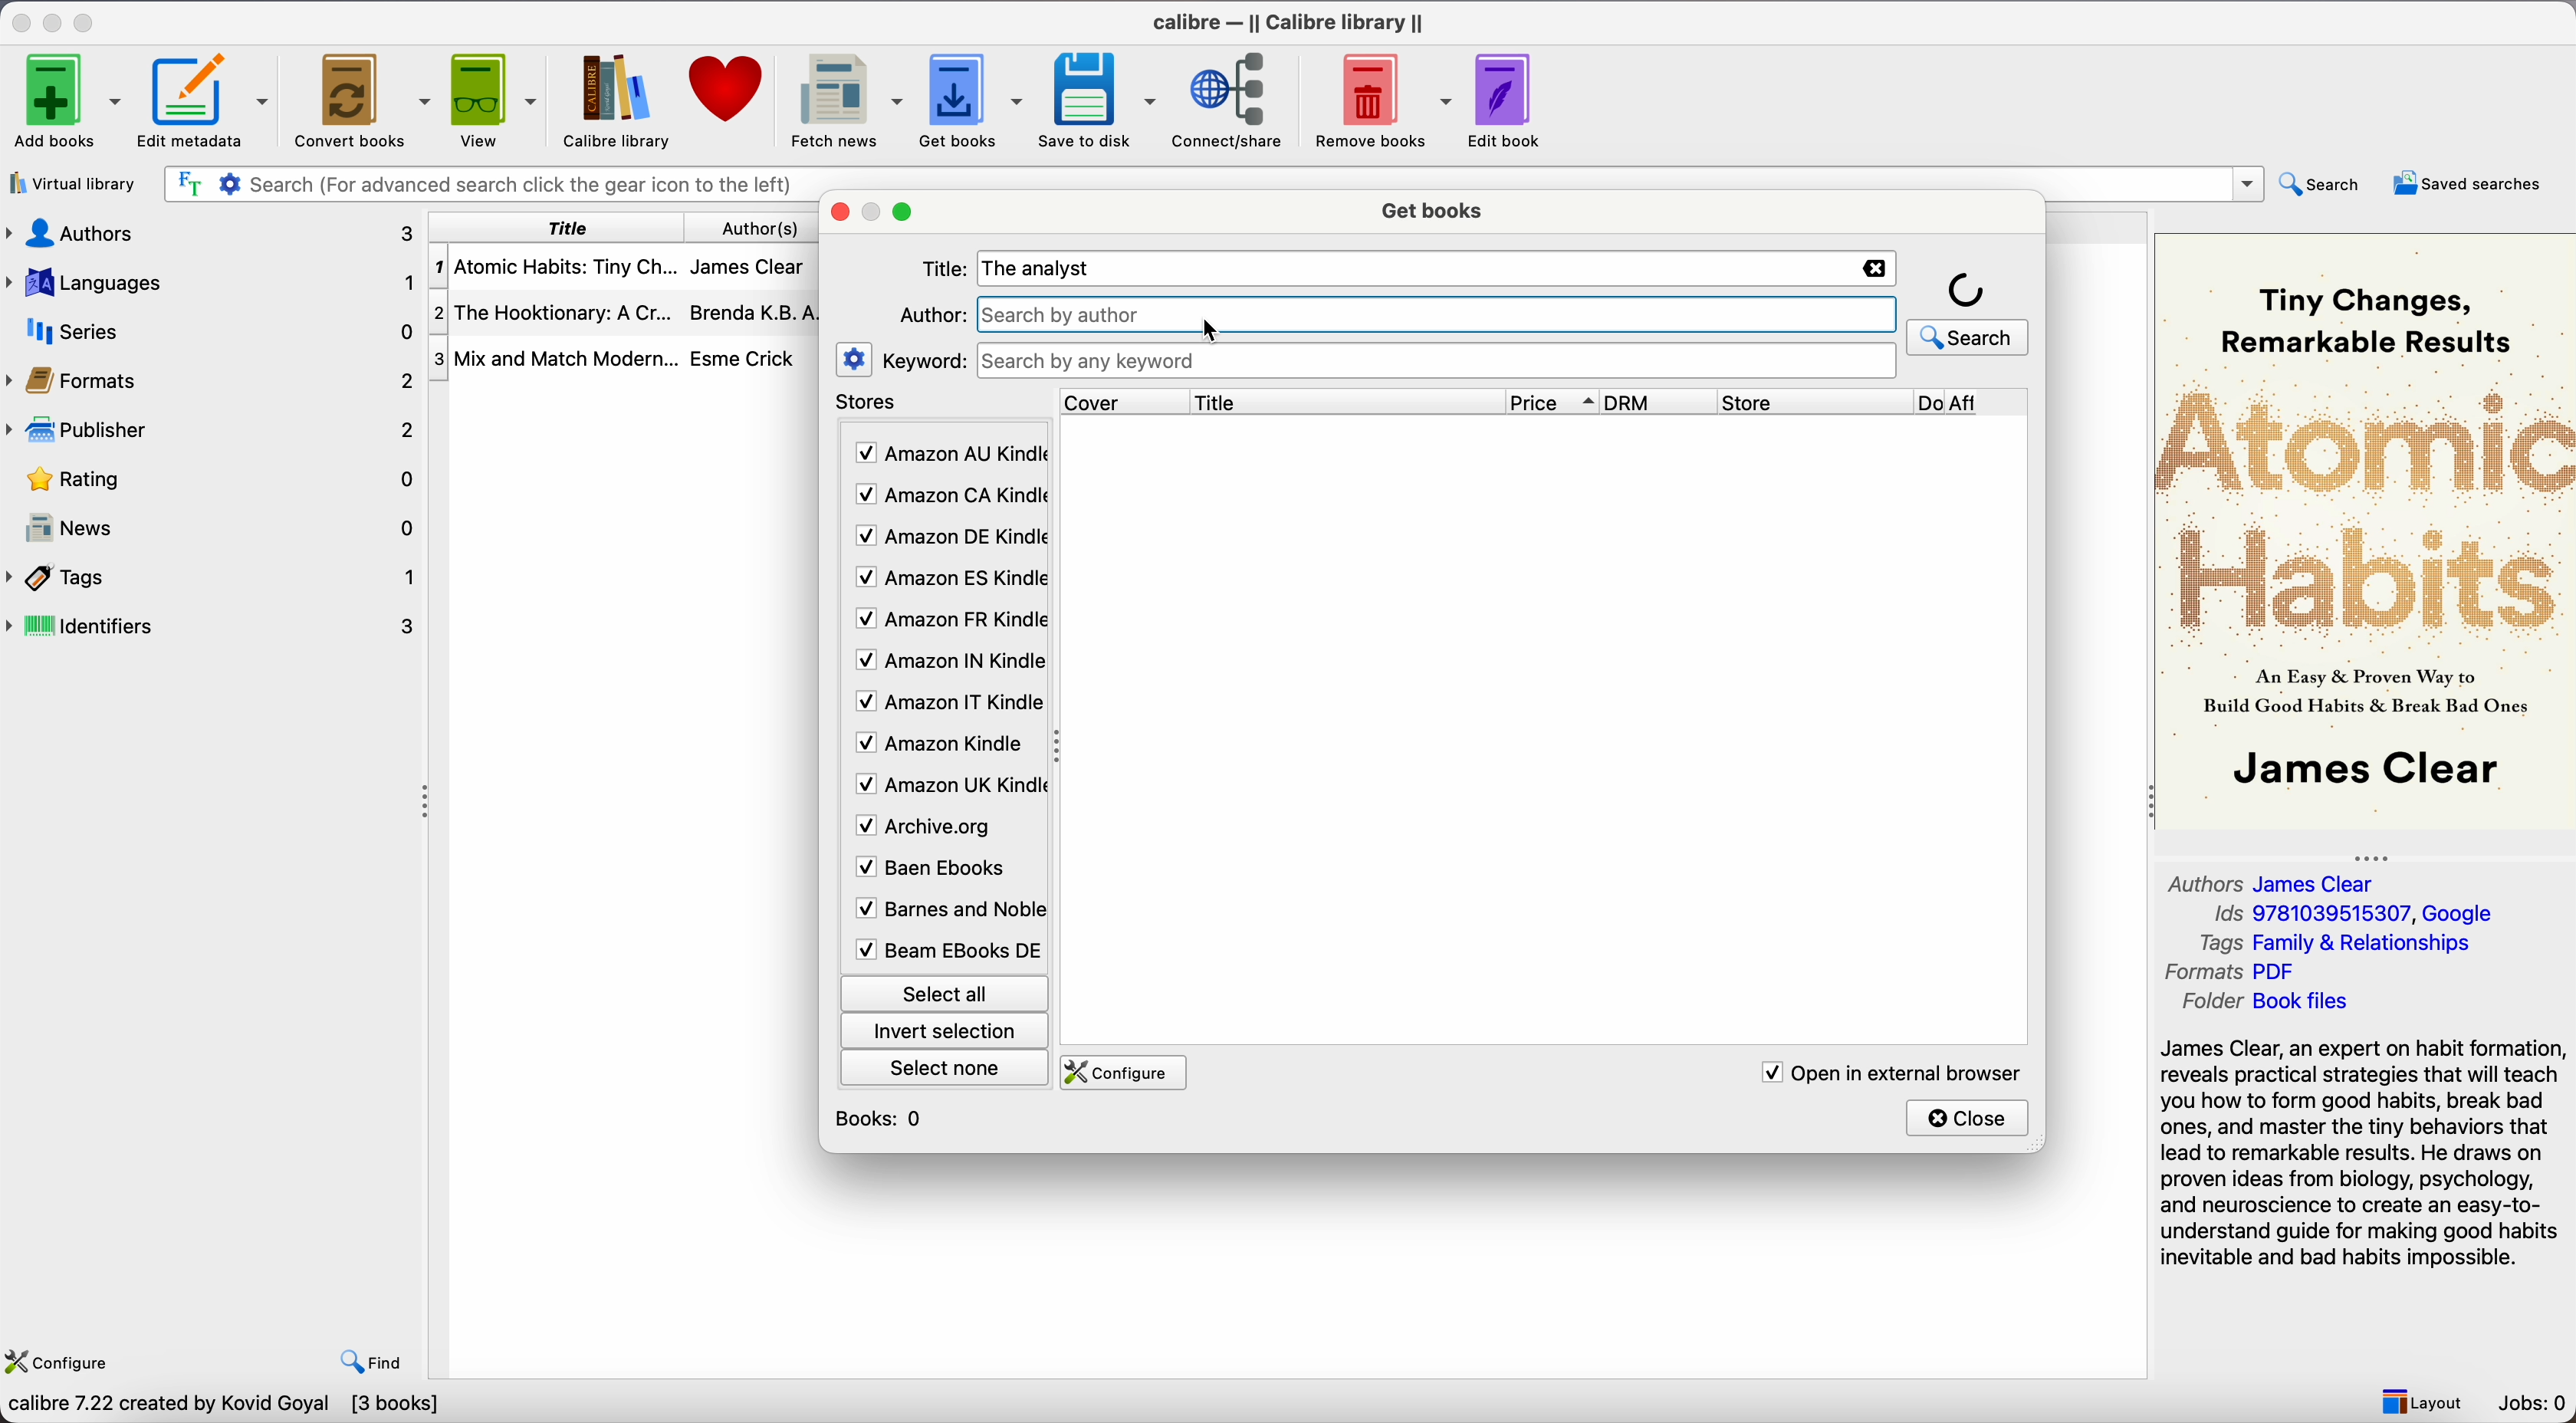 Image resolution: width=2576 pixels, height=1423 pixels. Describe the element at coordinates (1431, 212) in the screenshot. I see `get books` at that location.